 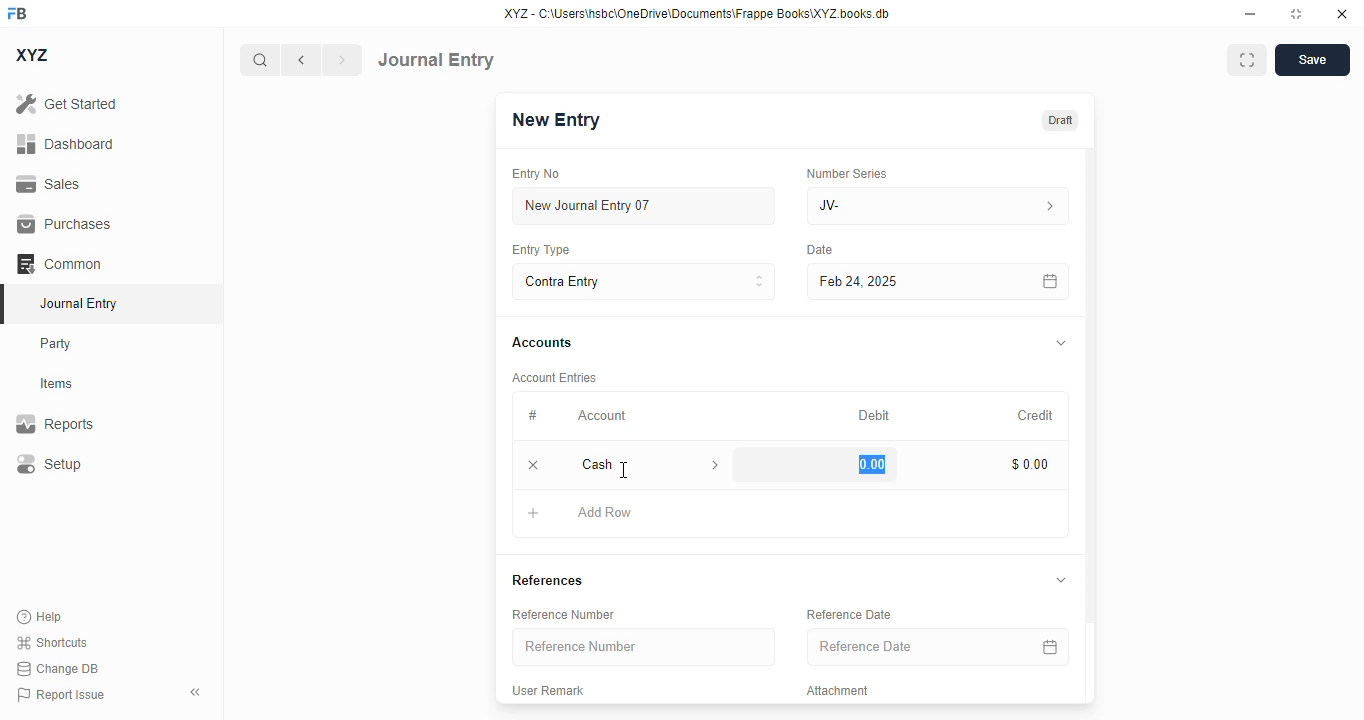 I want to click on calendar icon, so click(x=1049, y=646).